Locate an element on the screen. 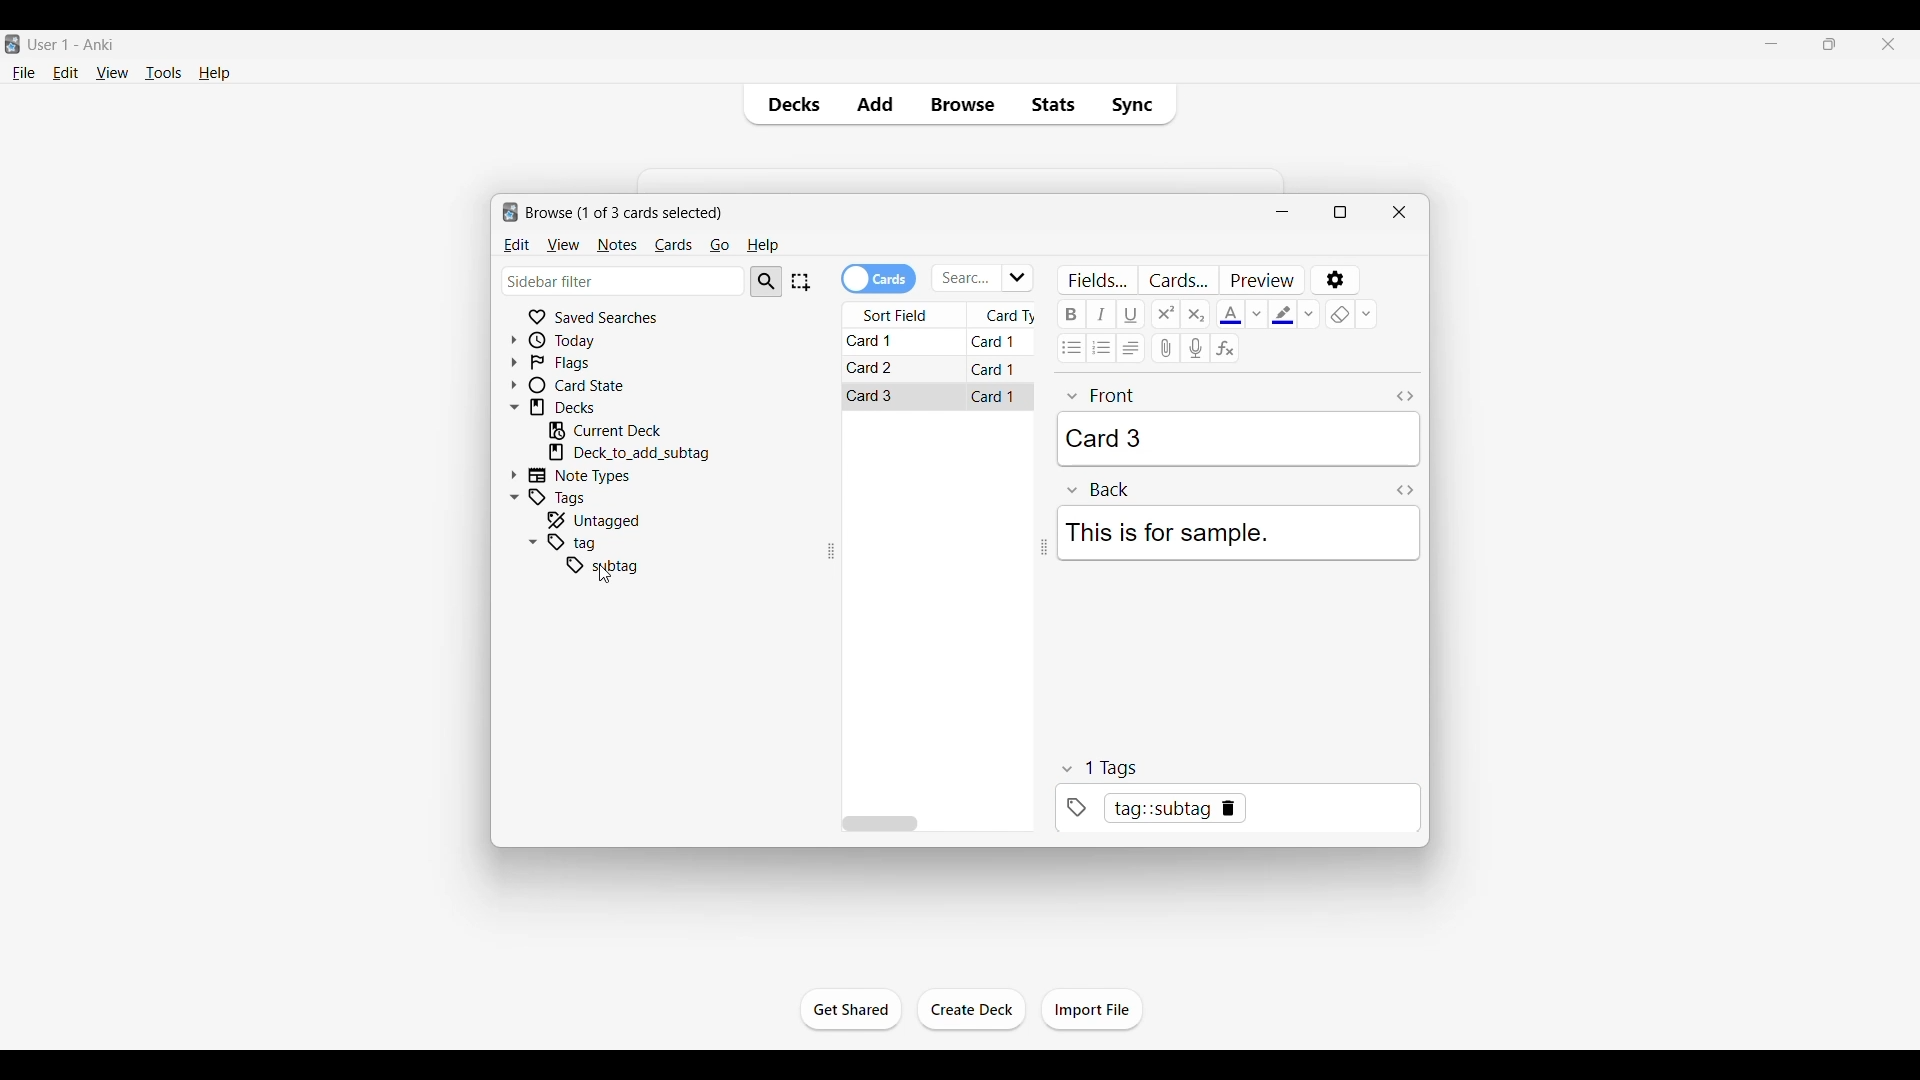  Tools menu is located at coordinates (164, 73).